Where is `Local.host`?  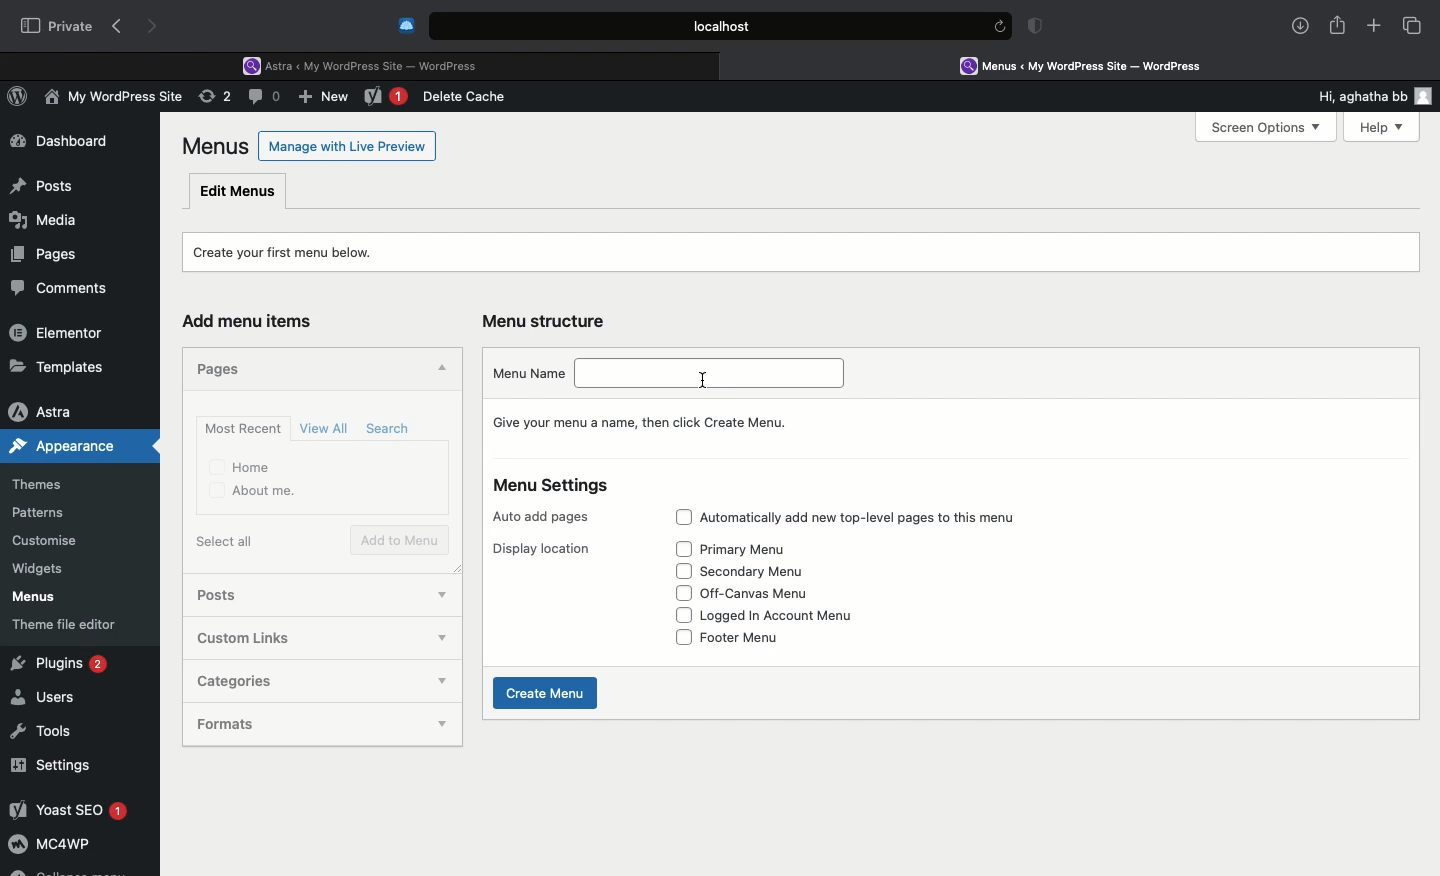 Local.host is located at coordinates (722, 25).